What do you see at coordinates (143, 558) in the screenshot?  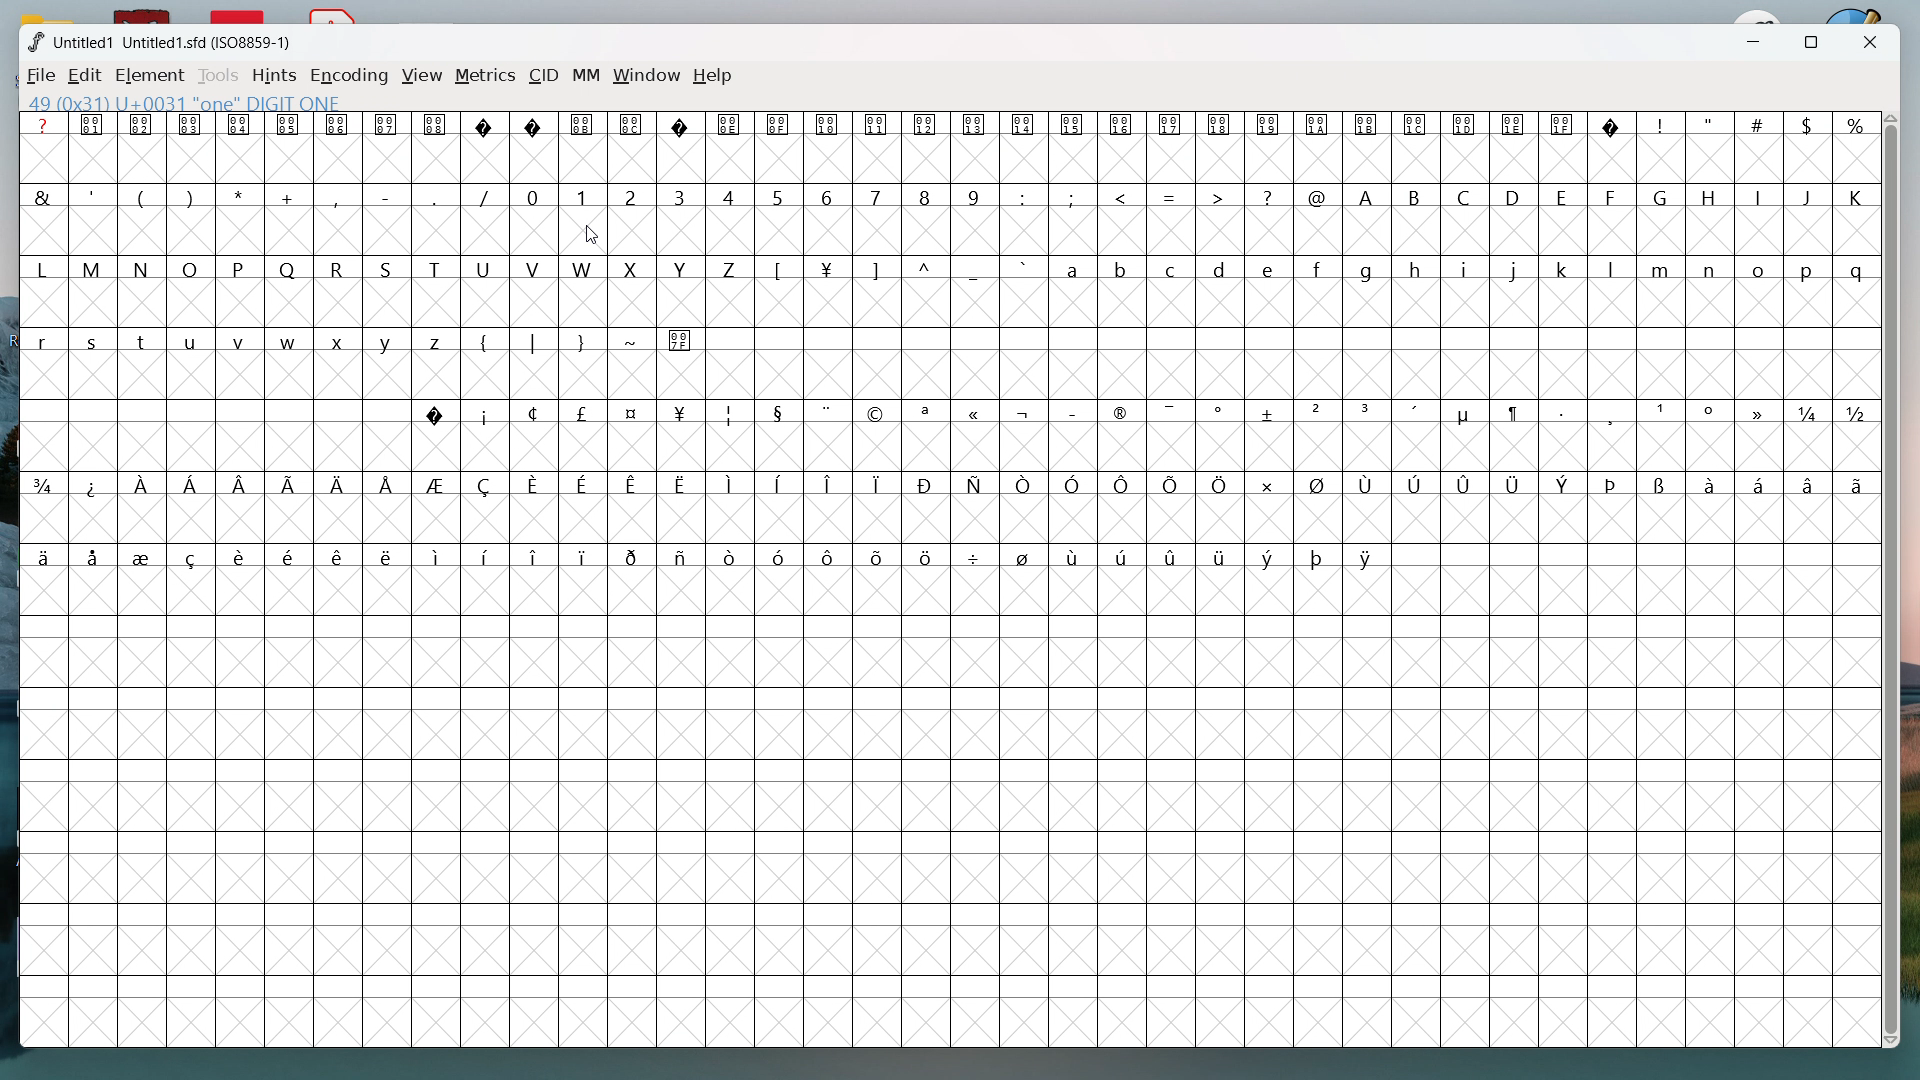 I see `symbol` at bounding box center [143, 558].